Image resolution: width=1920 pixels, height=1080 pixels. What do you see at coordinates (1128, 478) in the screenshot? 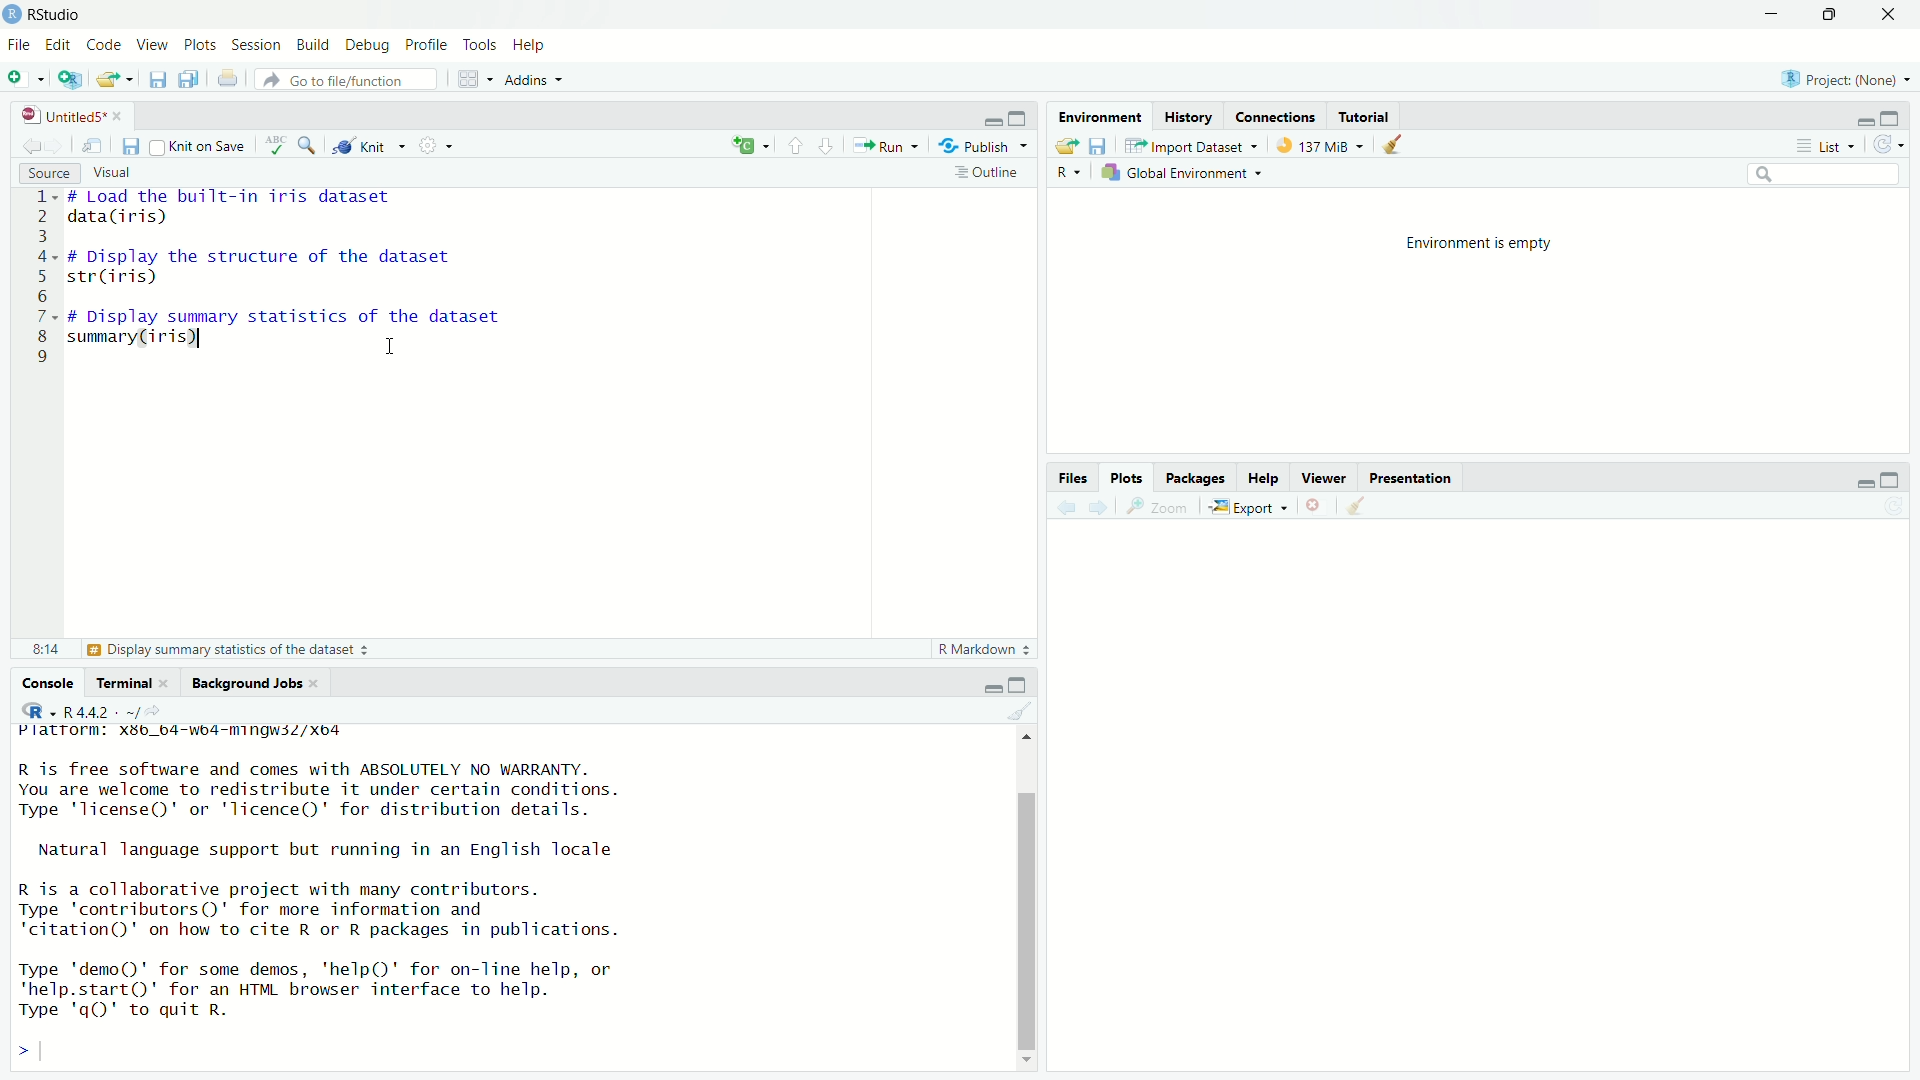
I see `Plots` at bounding box center [1128, 478].